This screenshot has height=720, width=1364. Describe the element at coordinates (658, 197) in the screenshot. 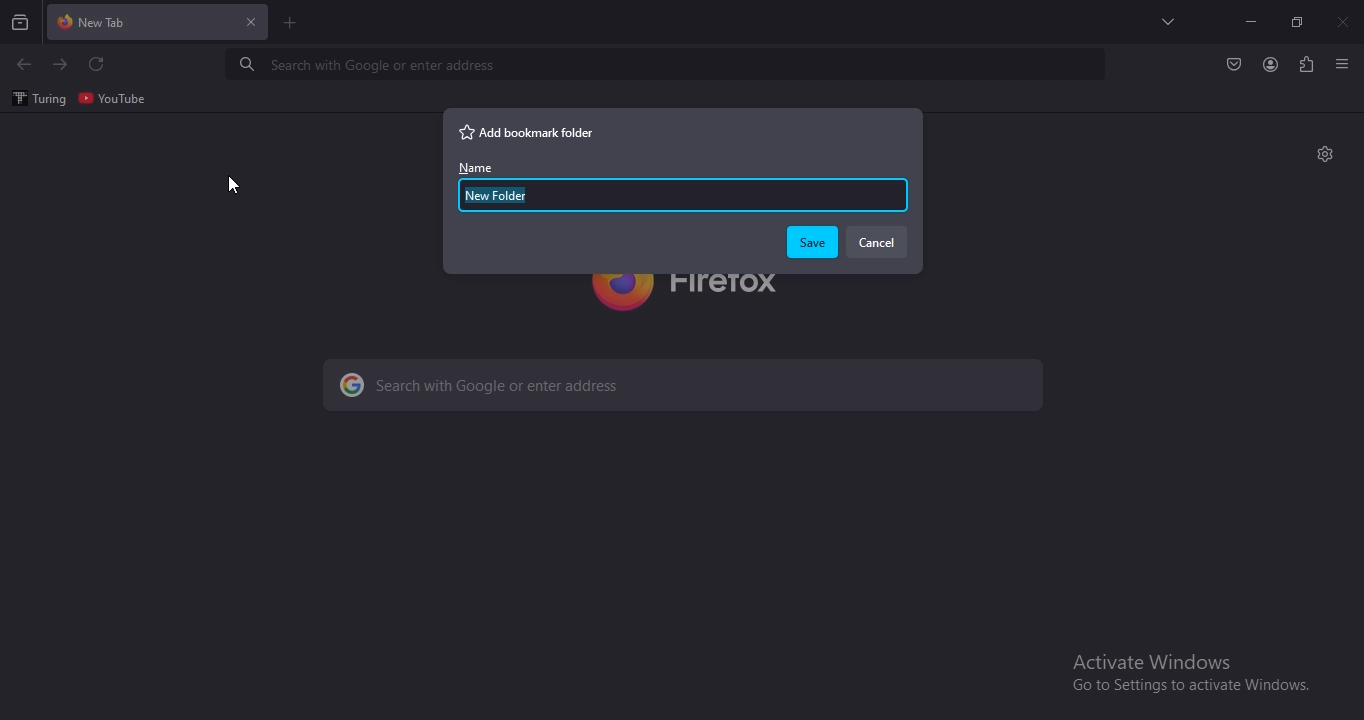

I see `name` at that location.